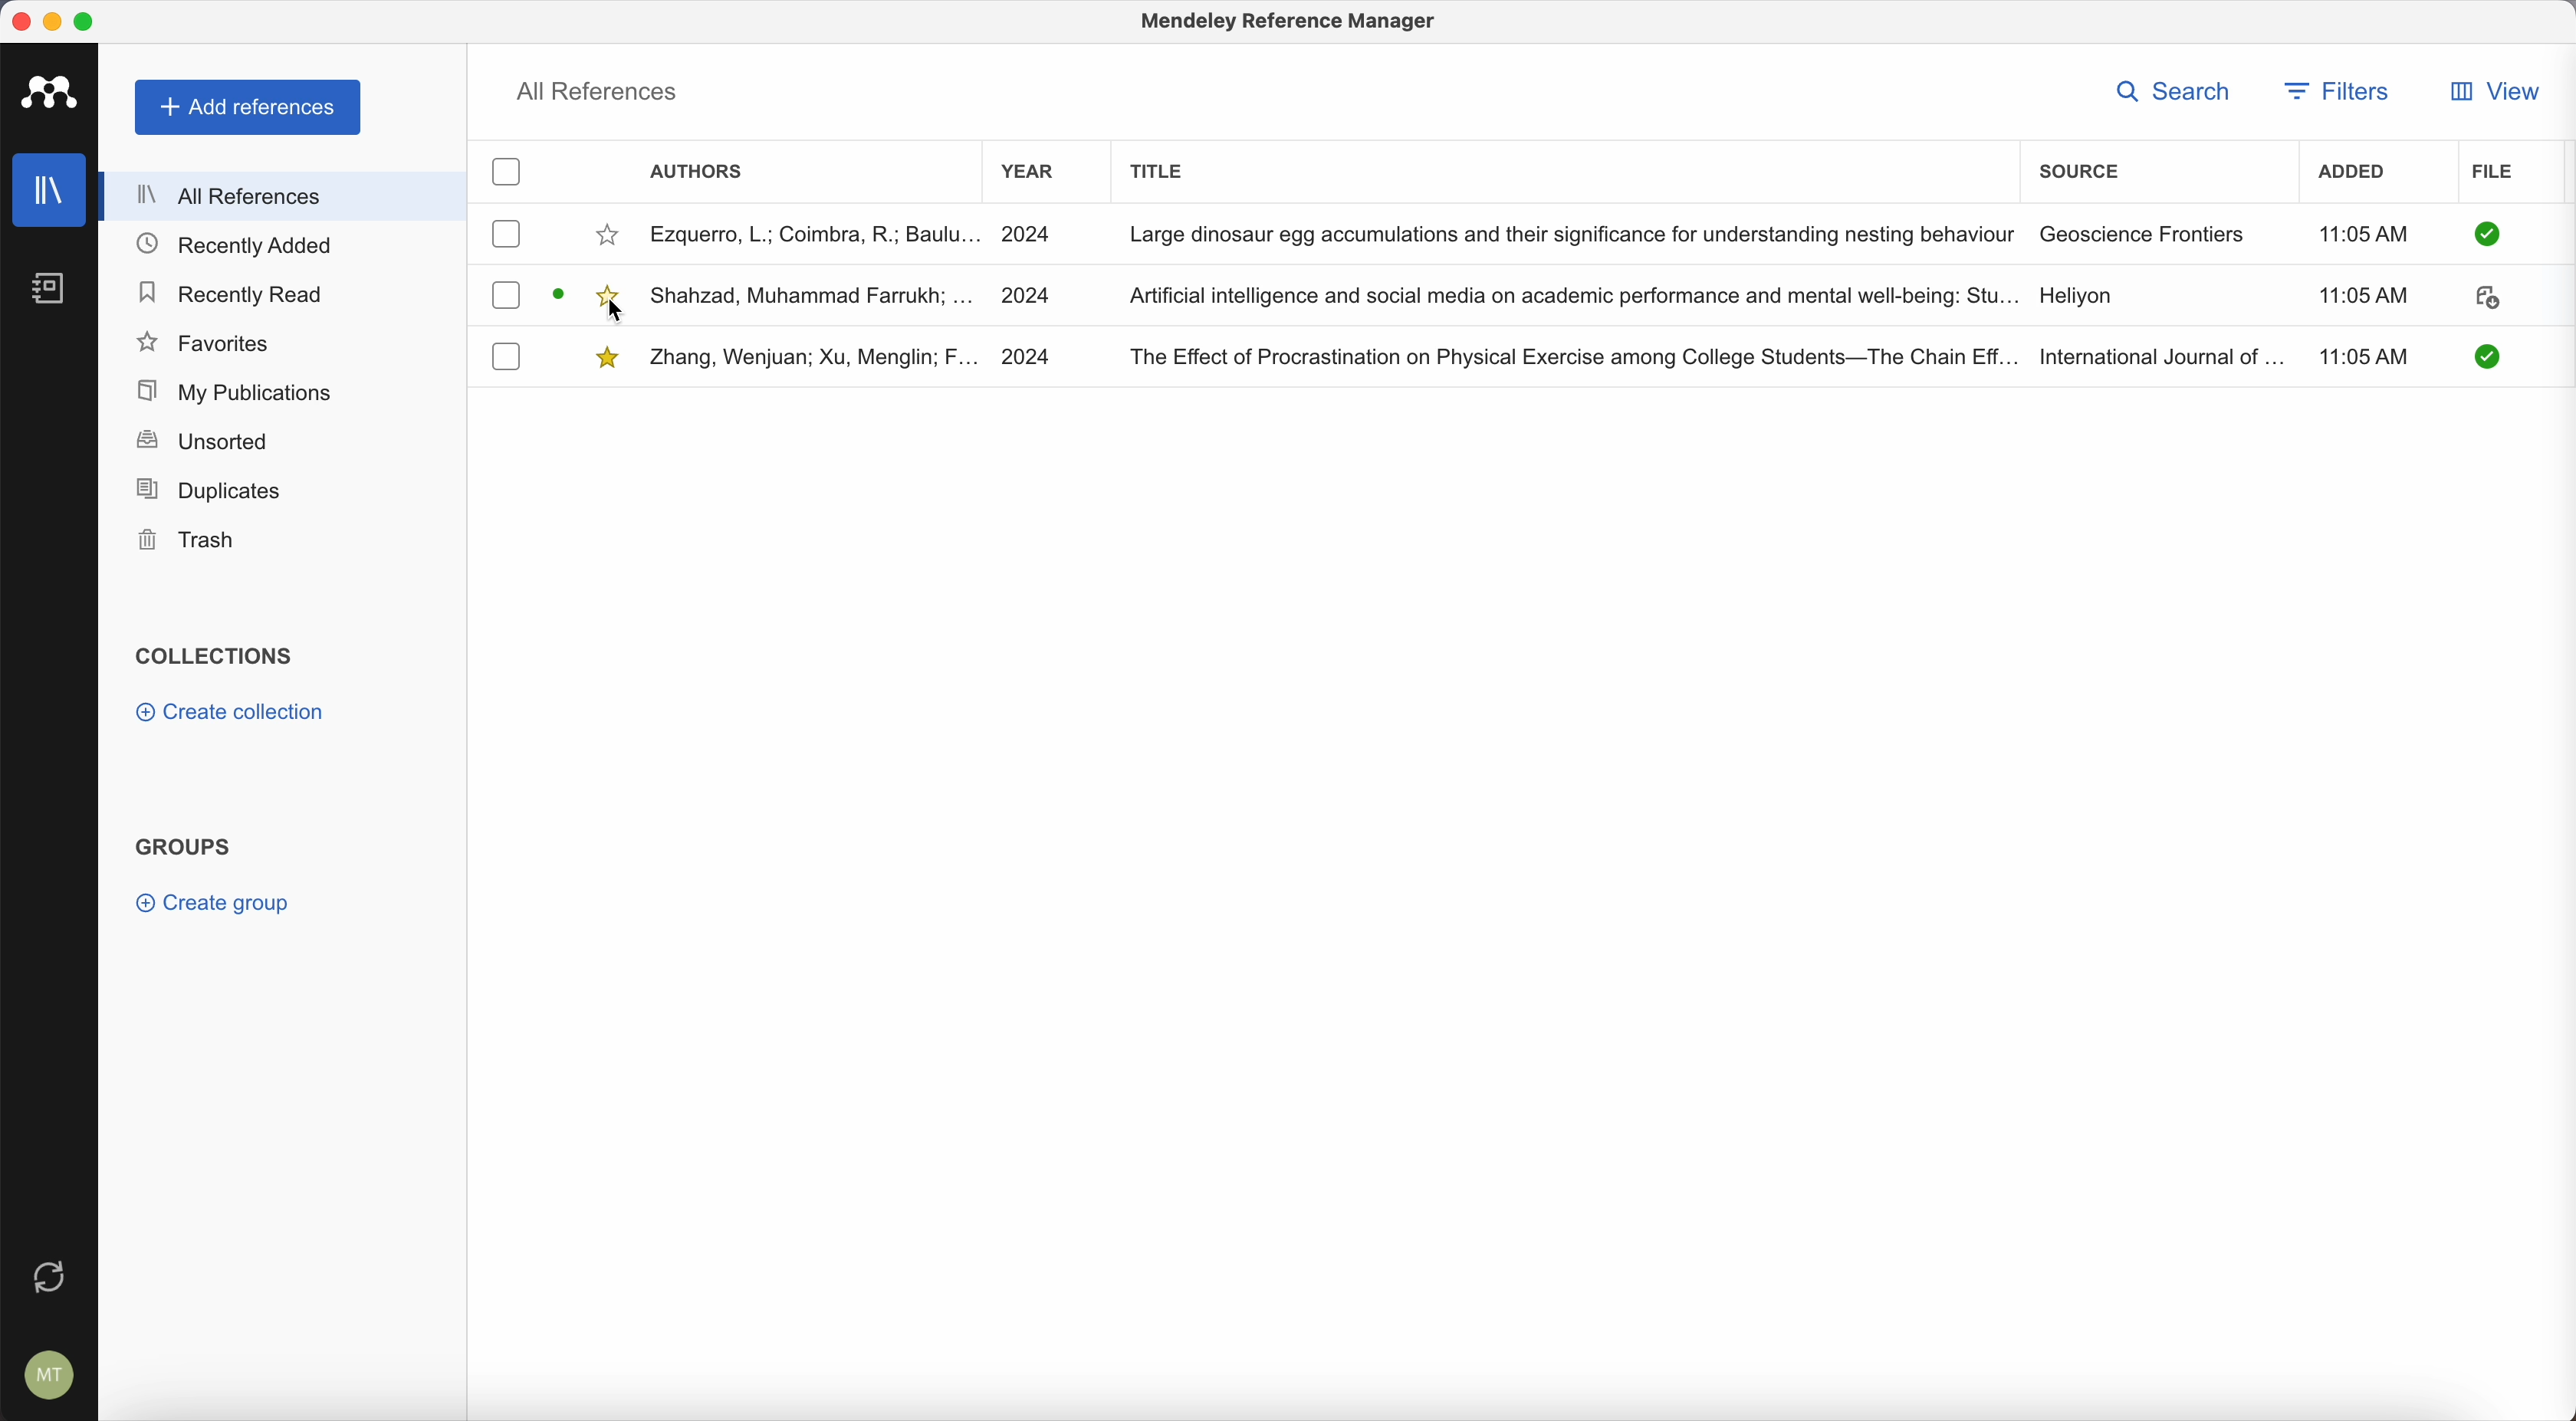  What do you see at coordinates (1572, 354) in the screenshot?
I see `The Effect of Procastination on phtysical exercise college students - The Chain Eff...` at bounding box center [1572, 354].